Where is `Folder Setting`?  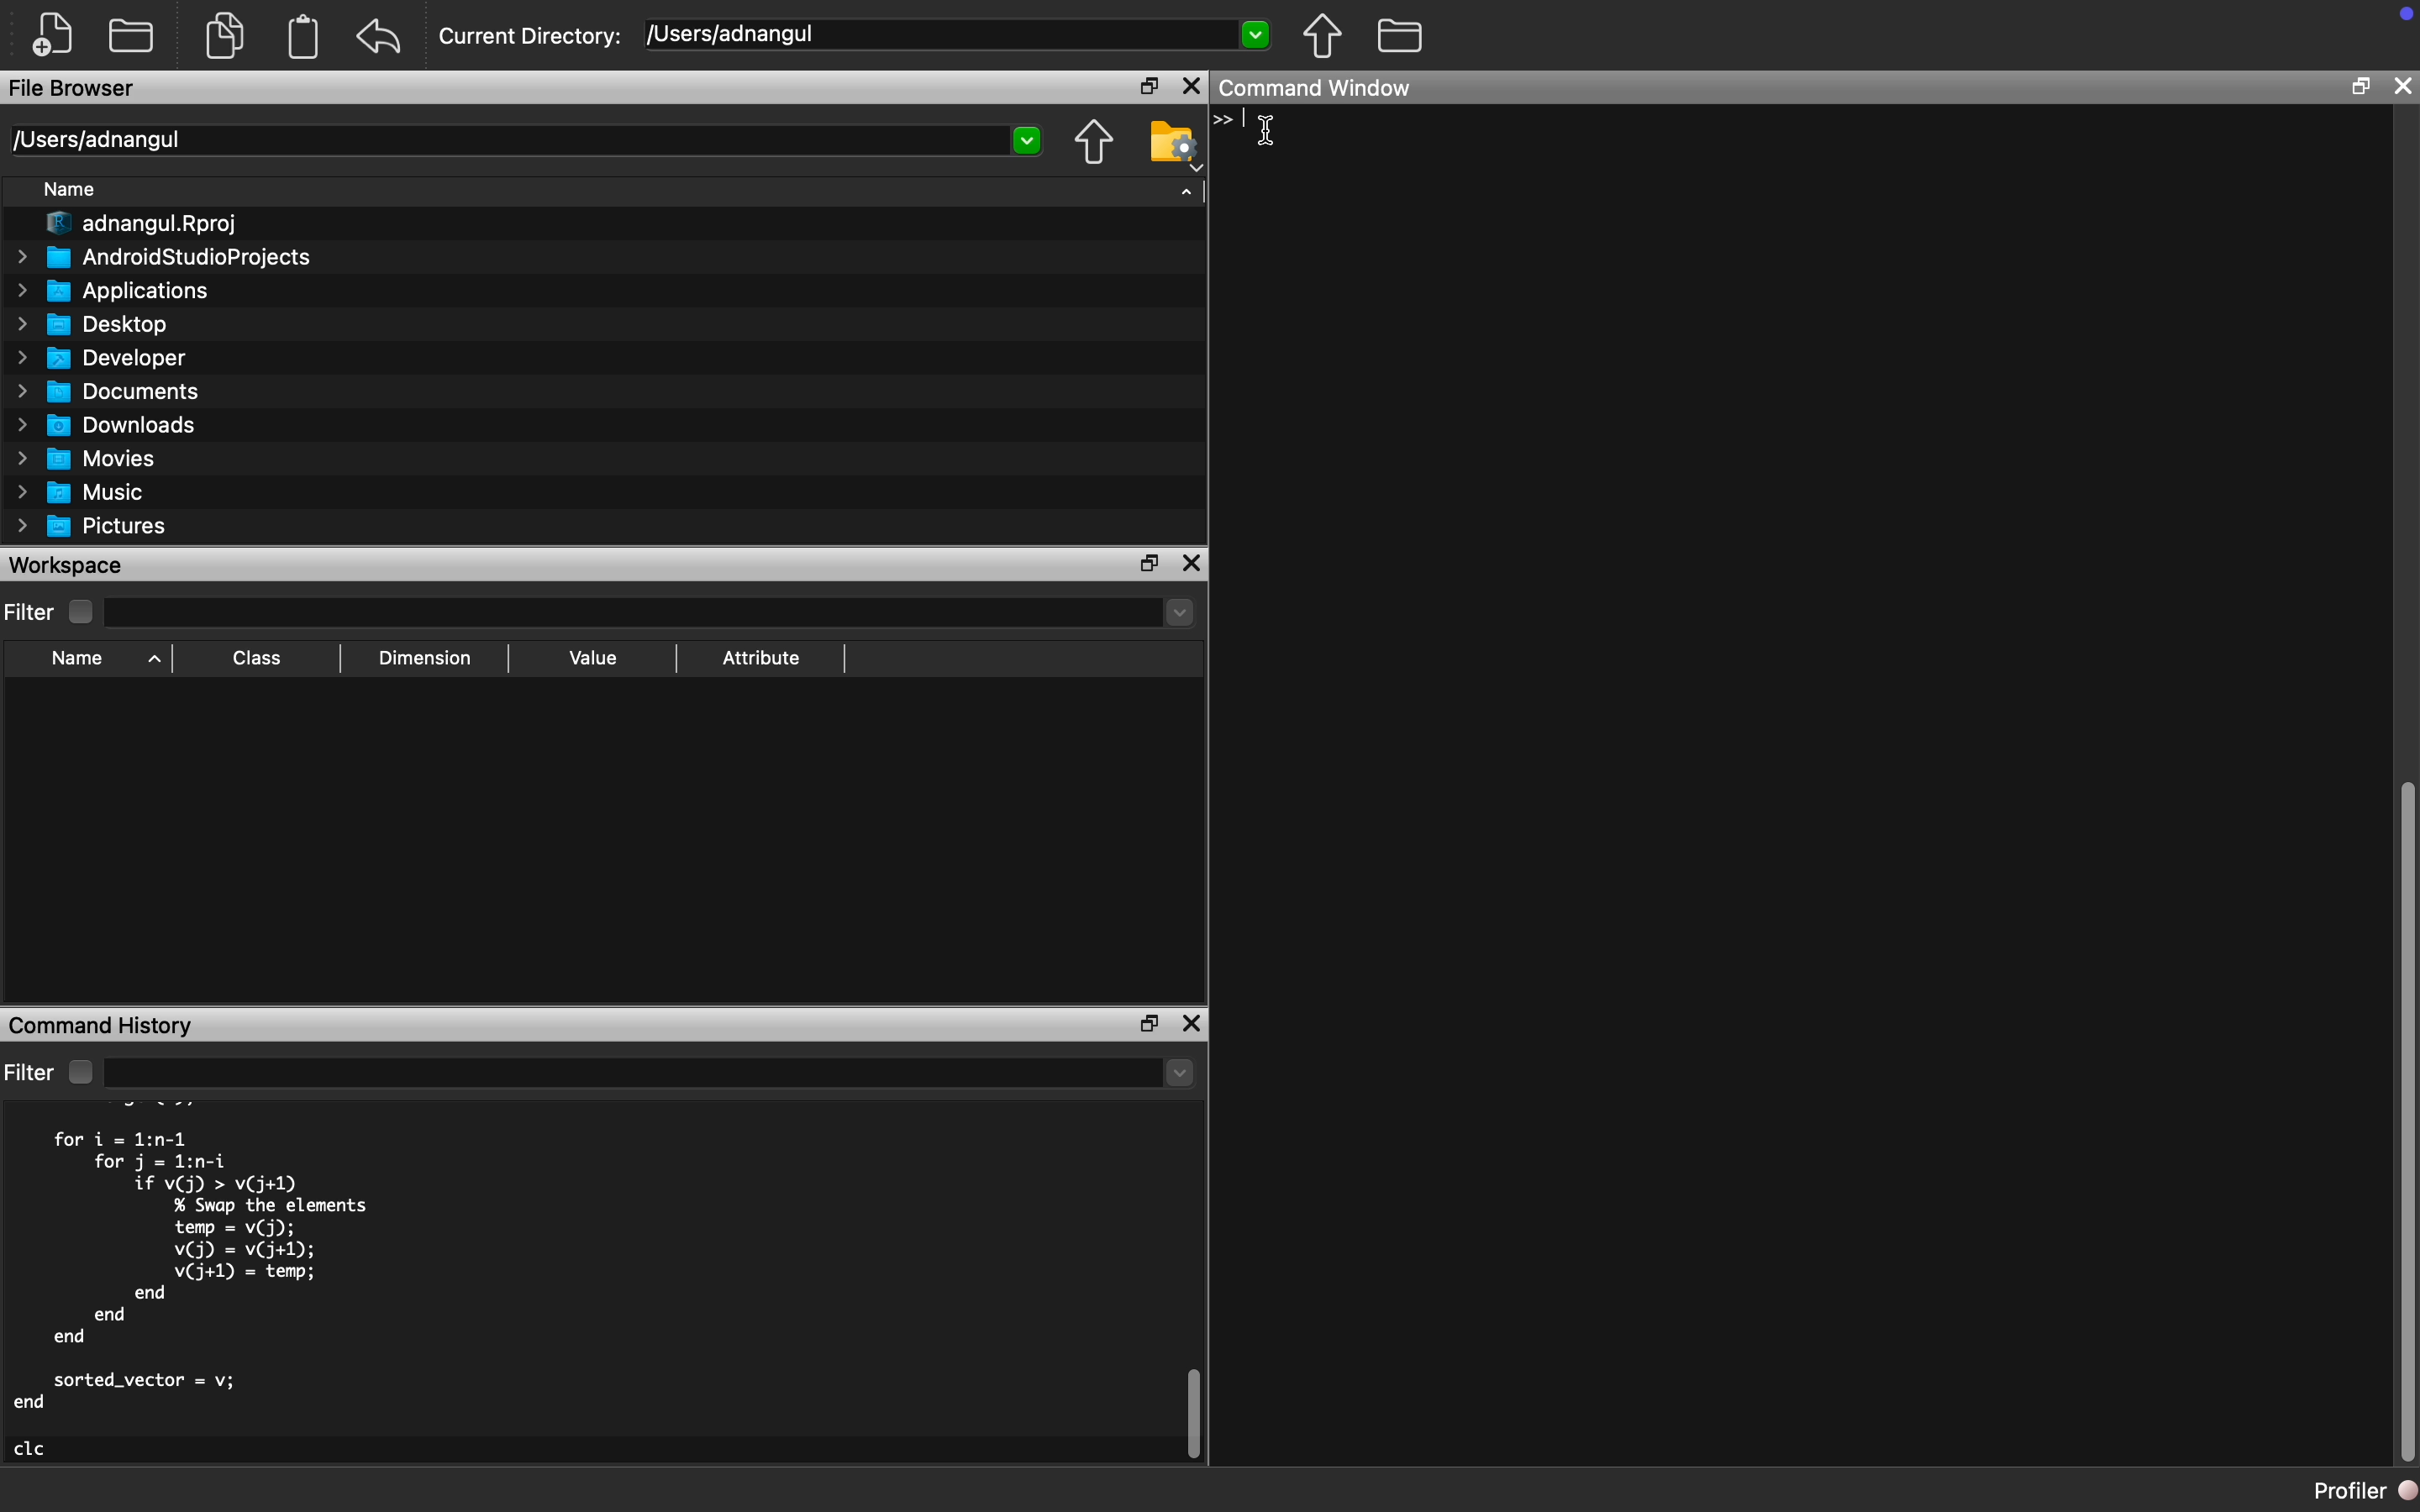 Folder Setting is located at coordinates (1175, 145).